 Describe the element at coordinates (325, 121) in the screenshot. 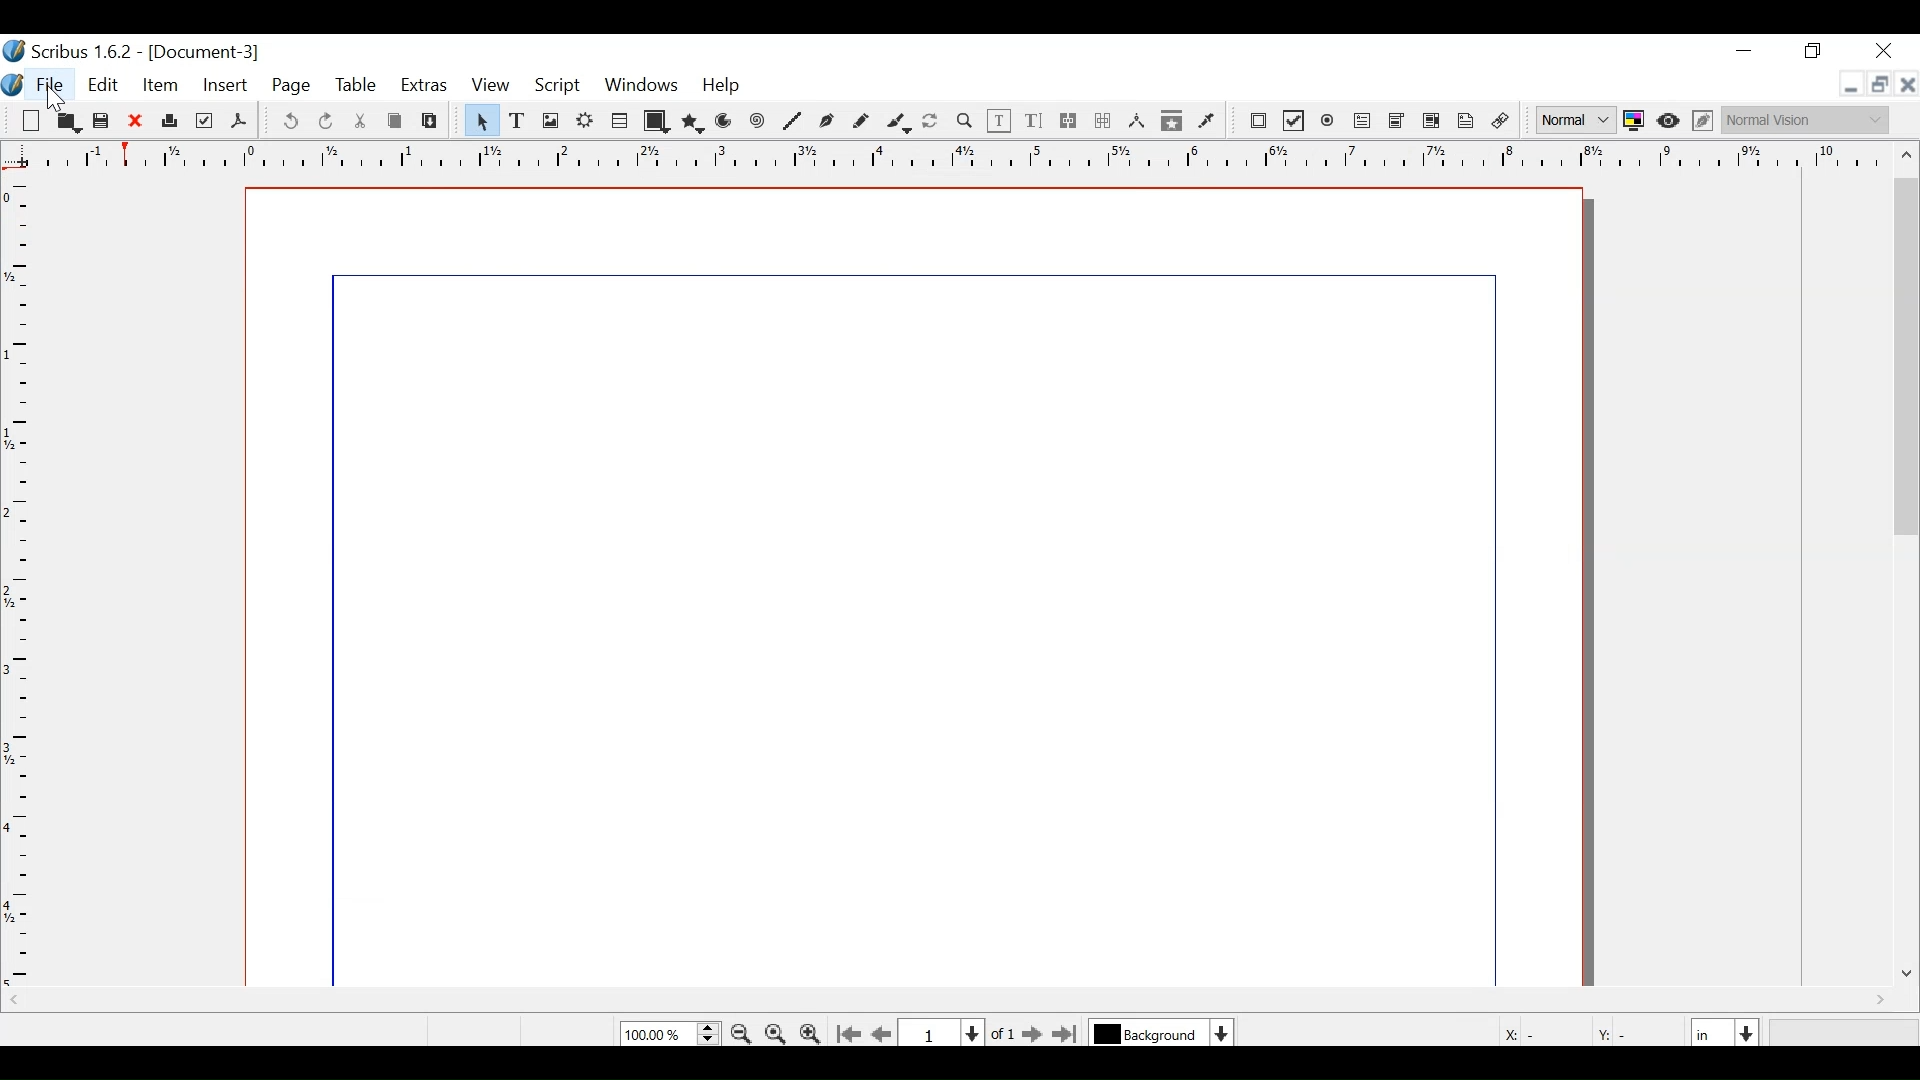

I see `Redo` at that location.